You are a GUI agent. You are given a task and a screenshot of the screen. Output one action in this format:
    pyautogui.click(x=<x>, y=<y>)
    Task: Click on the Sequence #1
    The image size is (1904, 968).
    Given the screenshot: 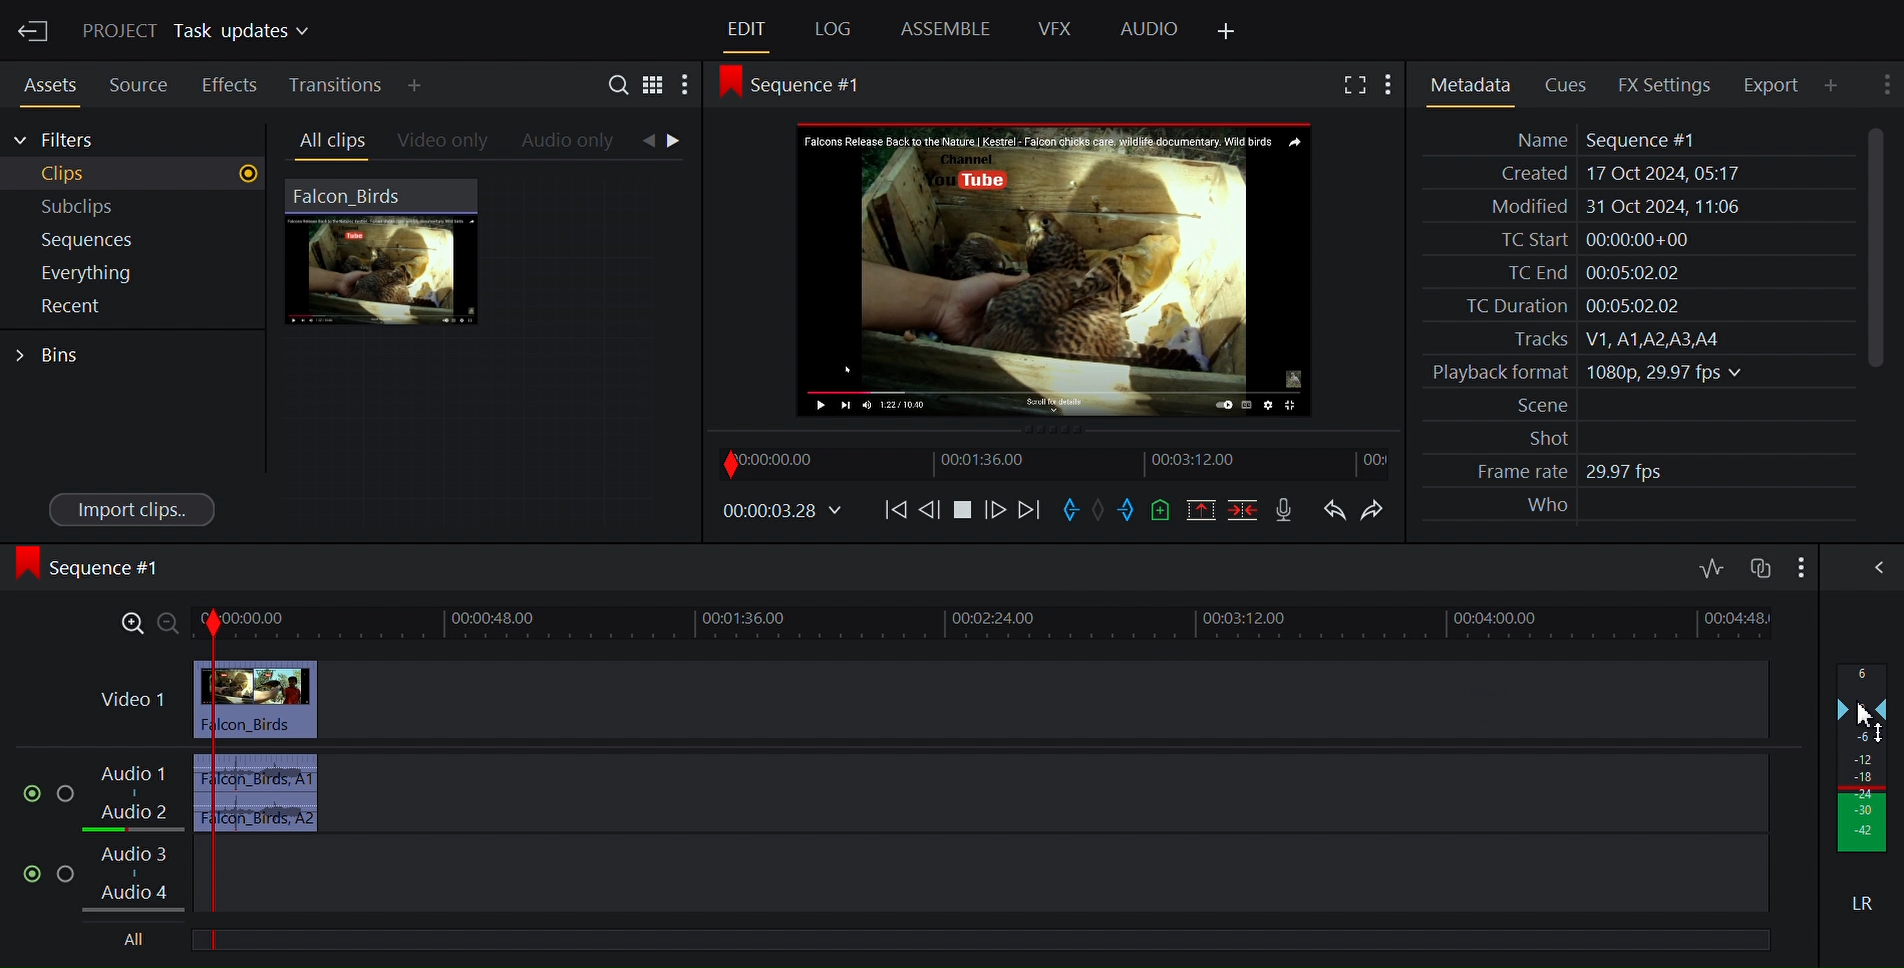 What is the action you would take?
    pyautogui.click(x=92, y=571)
    